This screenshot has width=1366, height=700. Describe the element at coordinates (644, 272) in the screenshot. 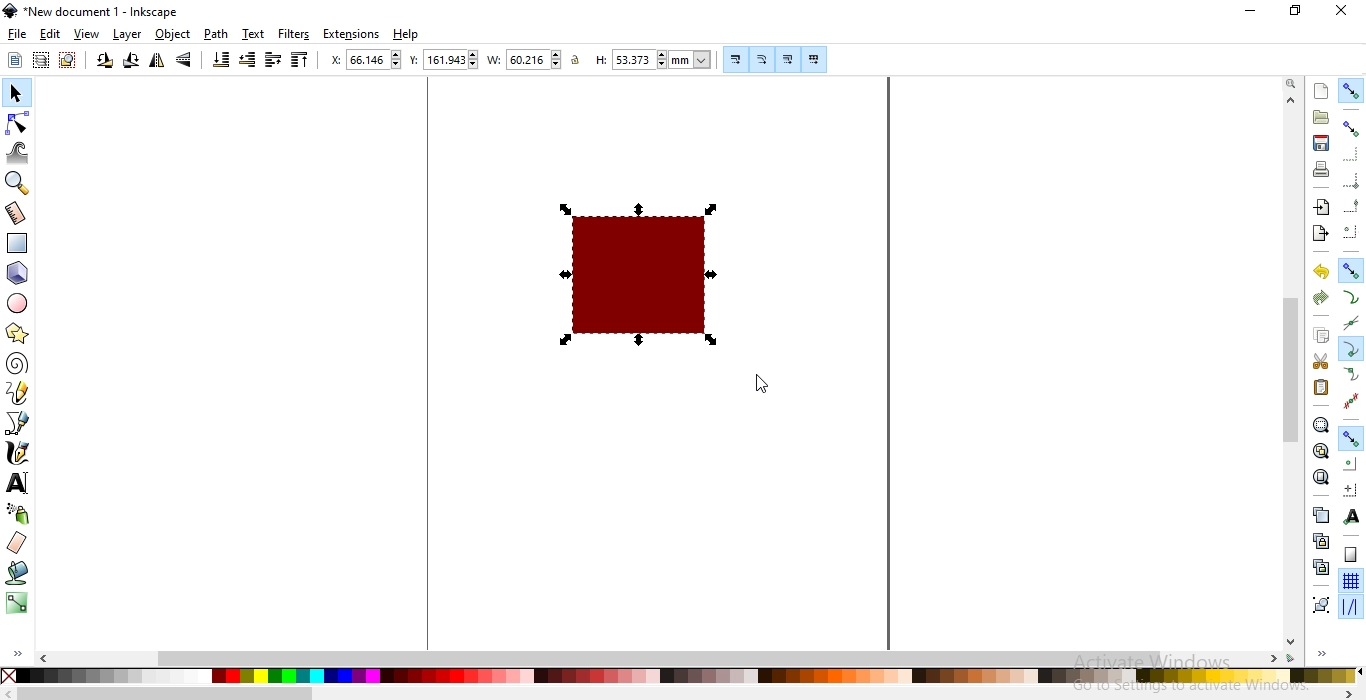

I see `image` at that location.